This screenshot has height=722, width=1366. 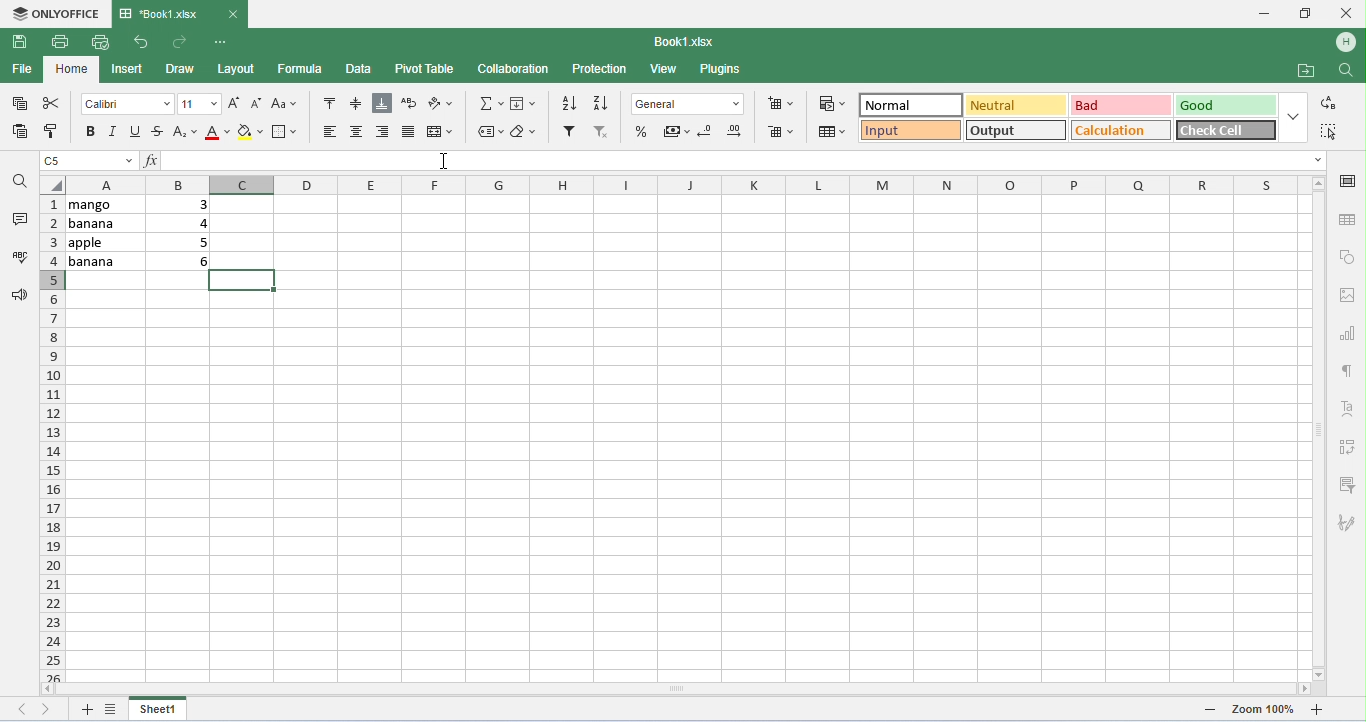 I want to click on bold, so click(x=90, y=132).